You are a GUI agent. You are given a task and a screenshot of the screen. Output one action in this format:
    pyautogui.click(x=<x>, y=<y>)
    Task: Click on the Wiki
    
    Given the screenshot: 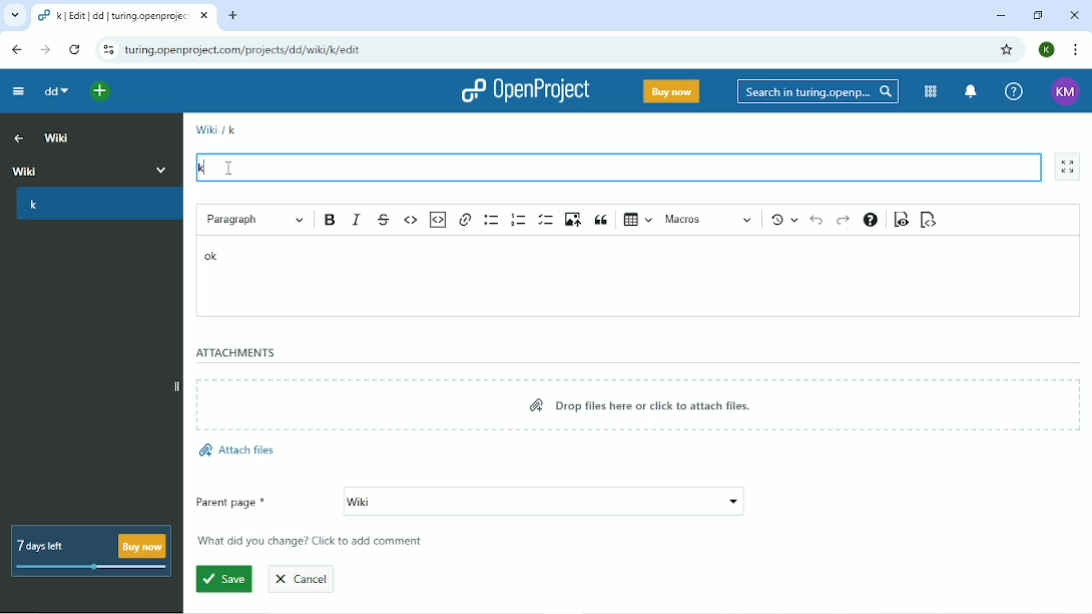 What is the action you would take?
    pyautogui.click(x=59, y=139)
    